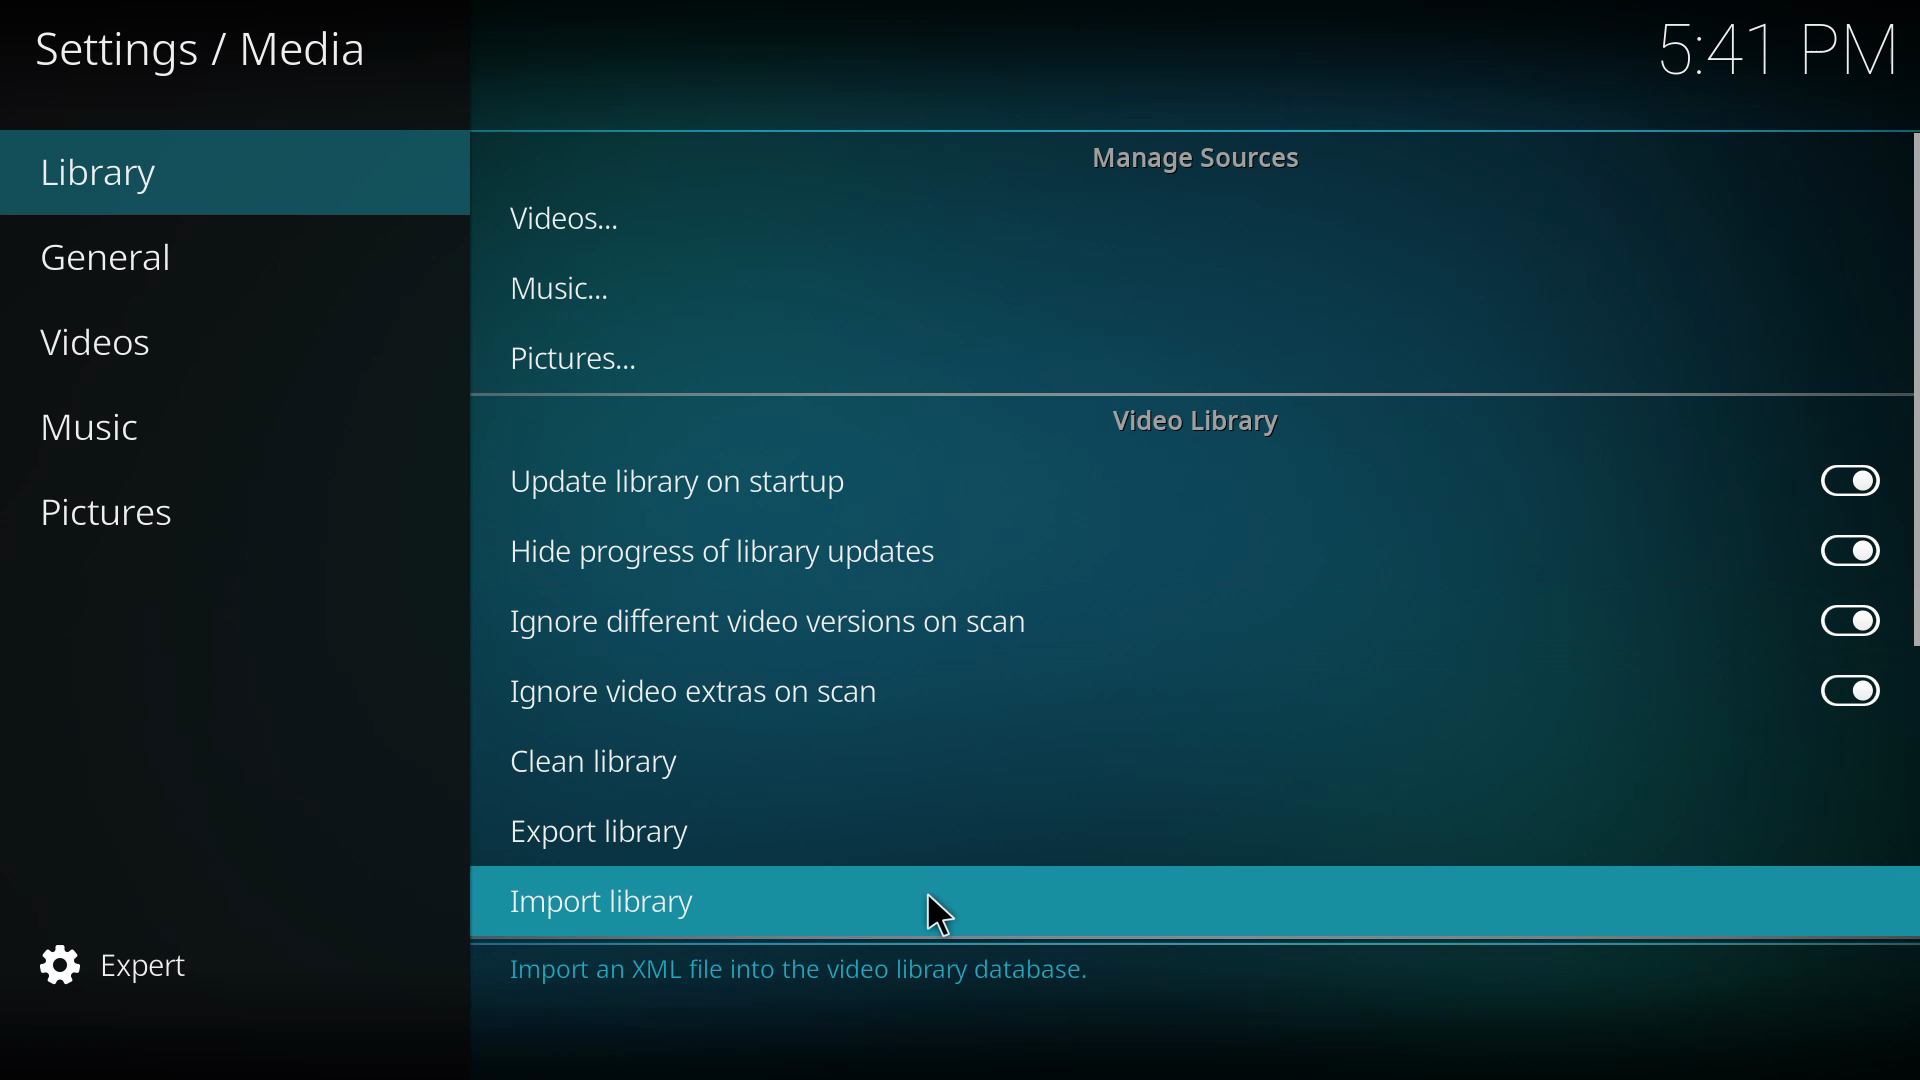 This screenshot has width=1920, height=1080. Describe the element at coordinates (602, 904) in the screenshot. I see `import library` at that location.